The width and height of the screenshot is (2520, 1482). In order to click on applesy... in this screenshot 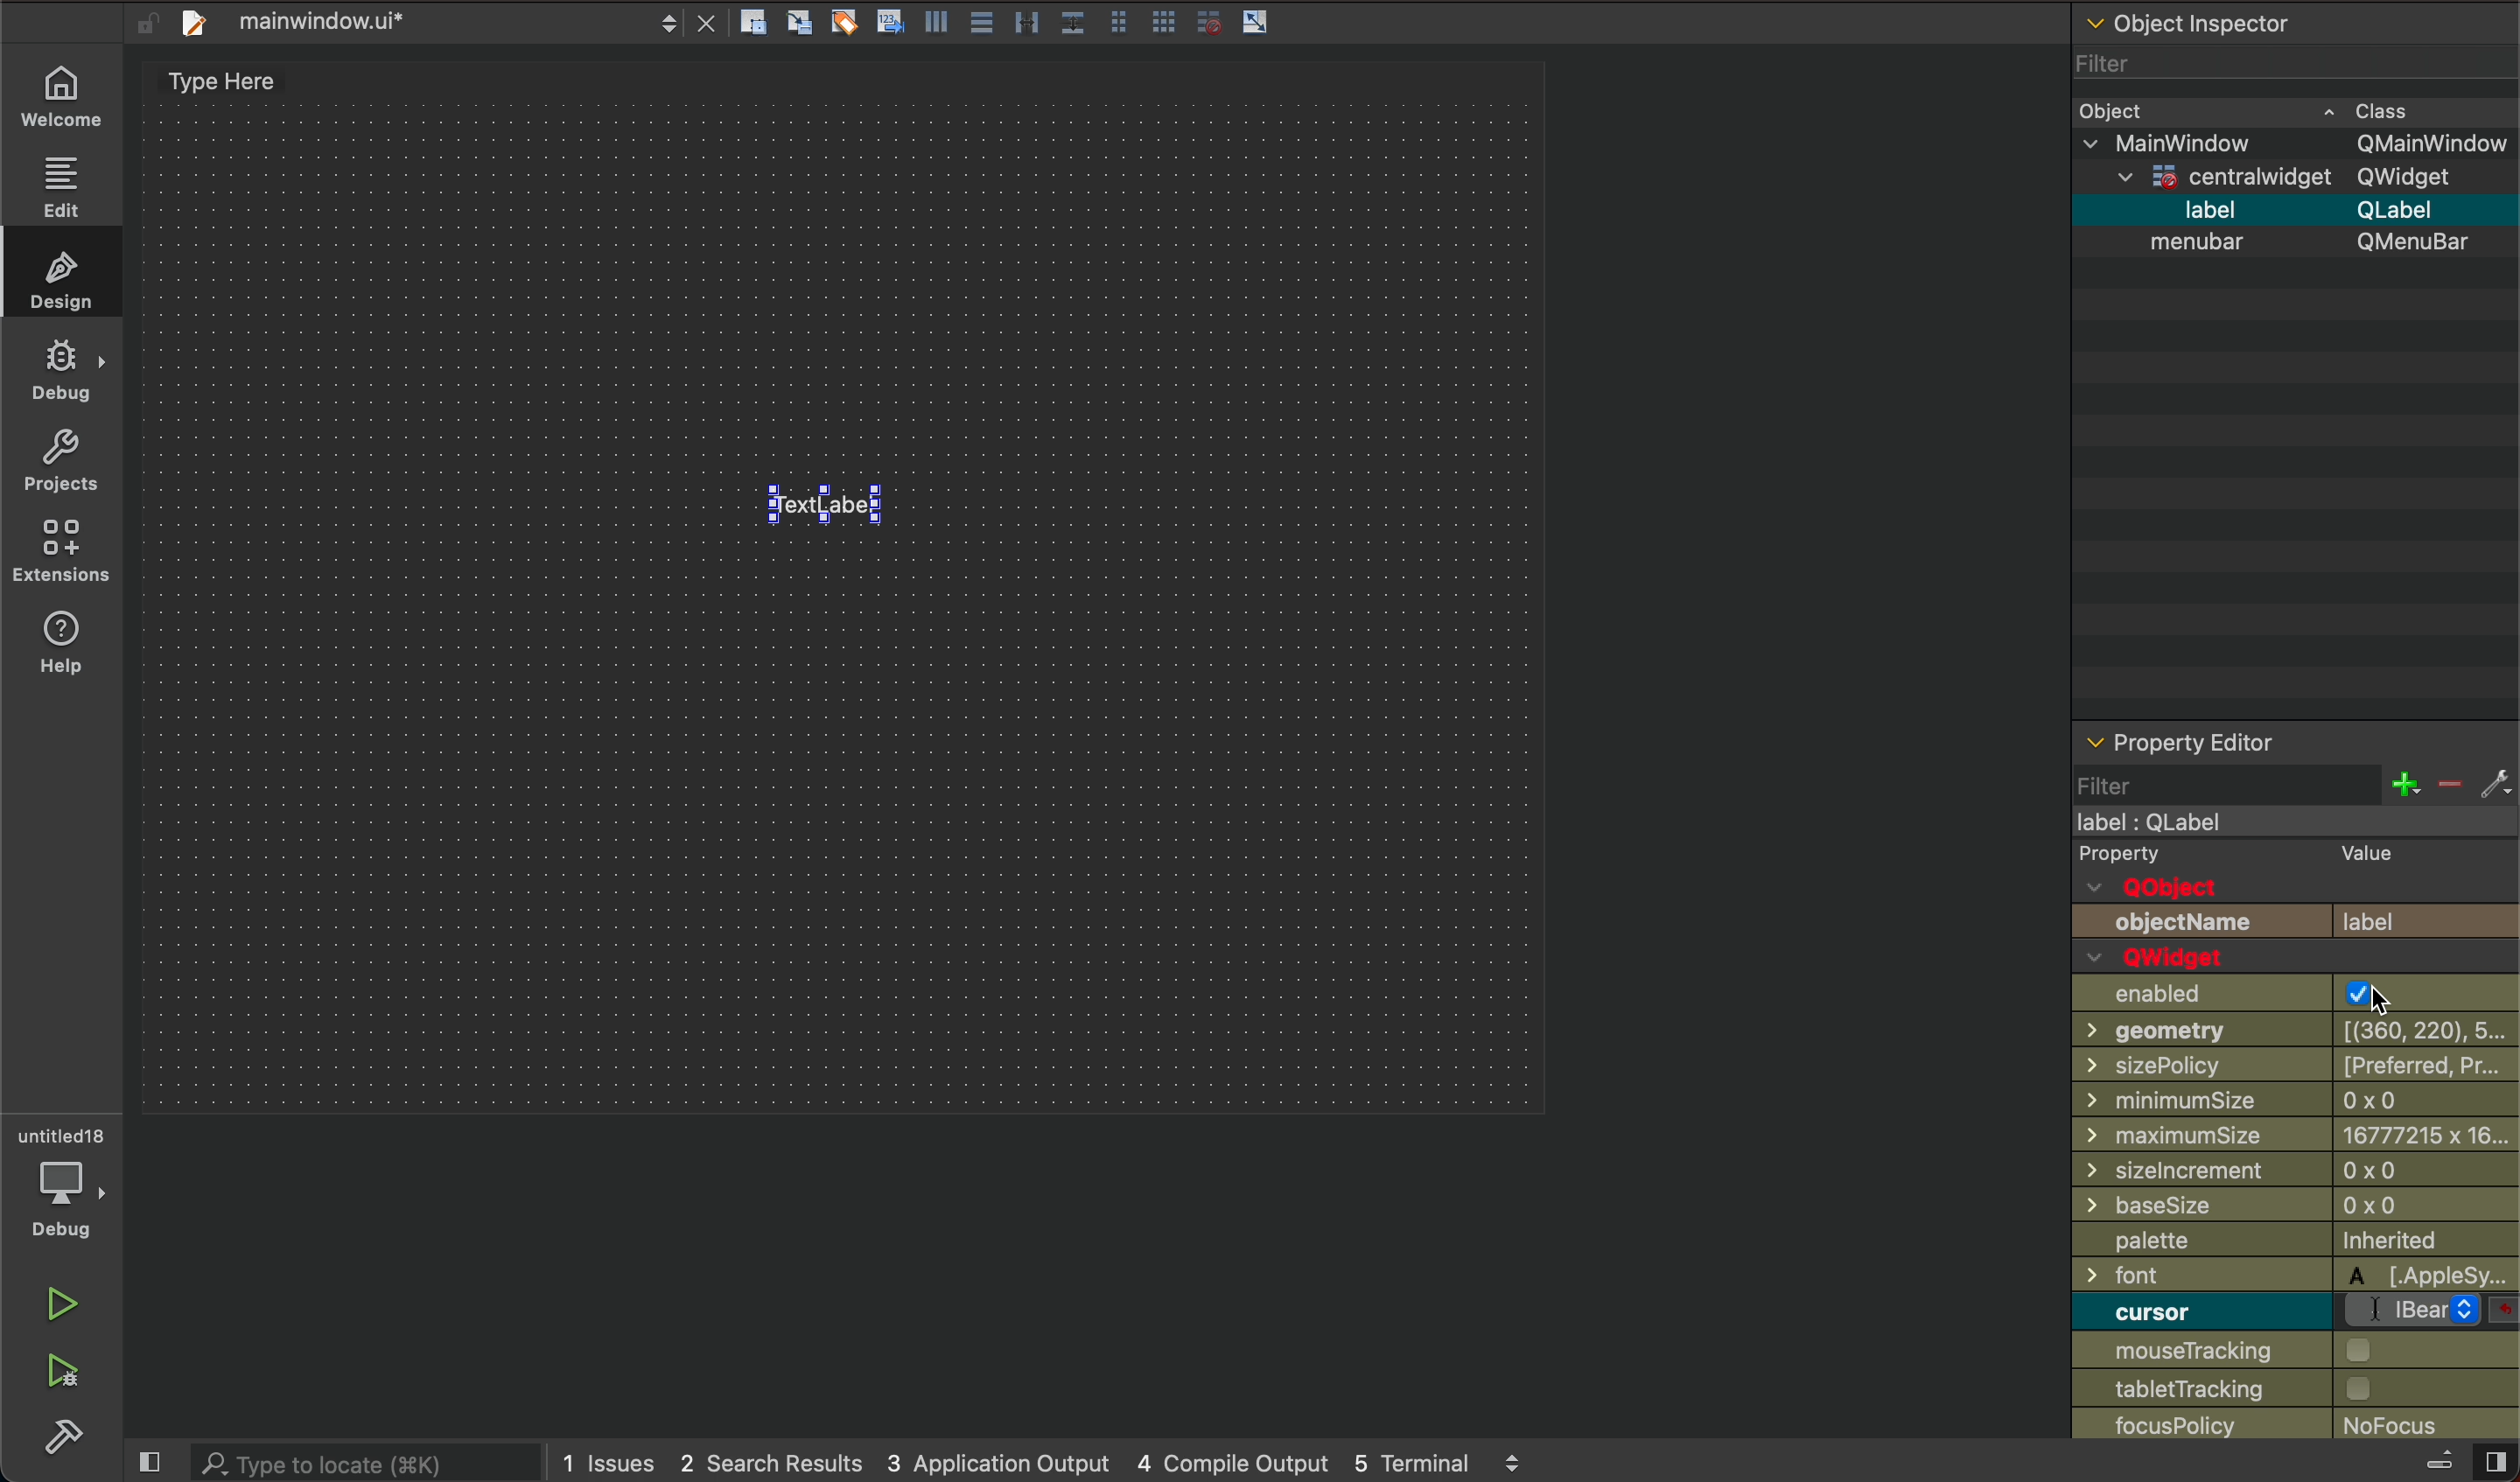, I will do `click(2432, 1279)`.